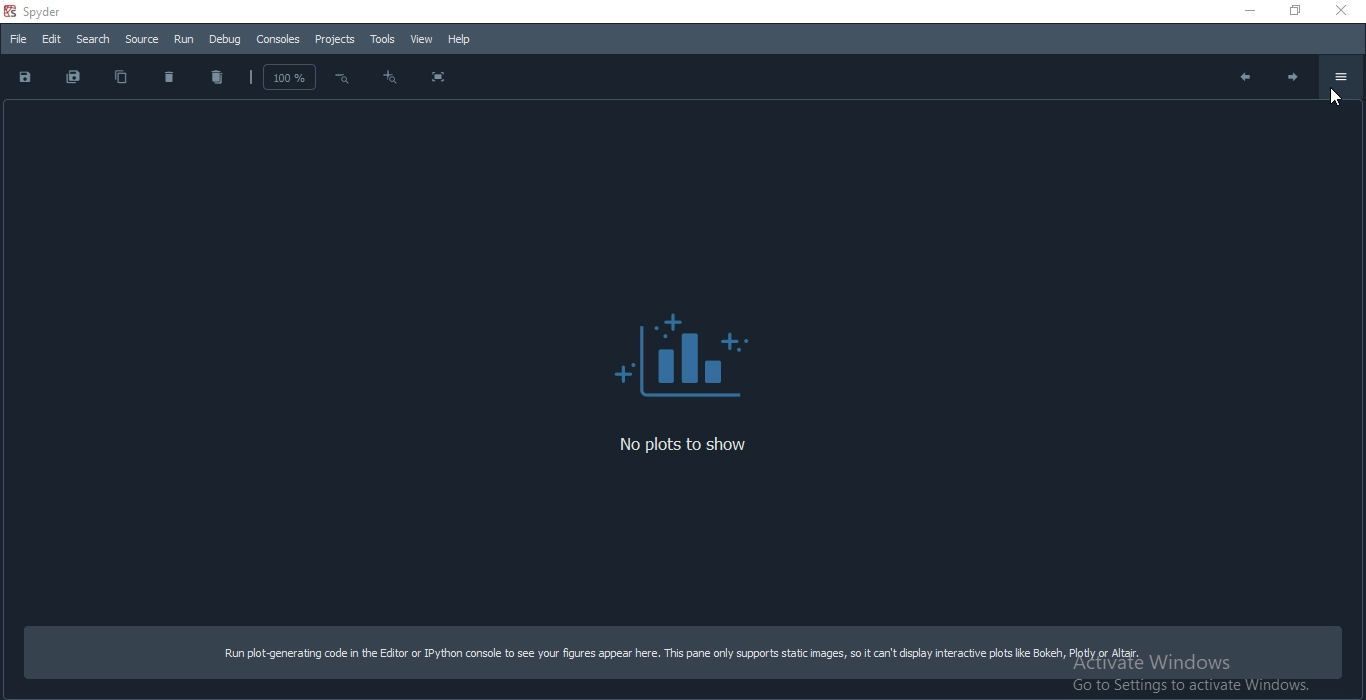 The height and width of the screenshot is (700, 1366). What do you see at coordinates (1341, 77) in the screenshot?
I see `Options` at bounding box center [1341, 77].